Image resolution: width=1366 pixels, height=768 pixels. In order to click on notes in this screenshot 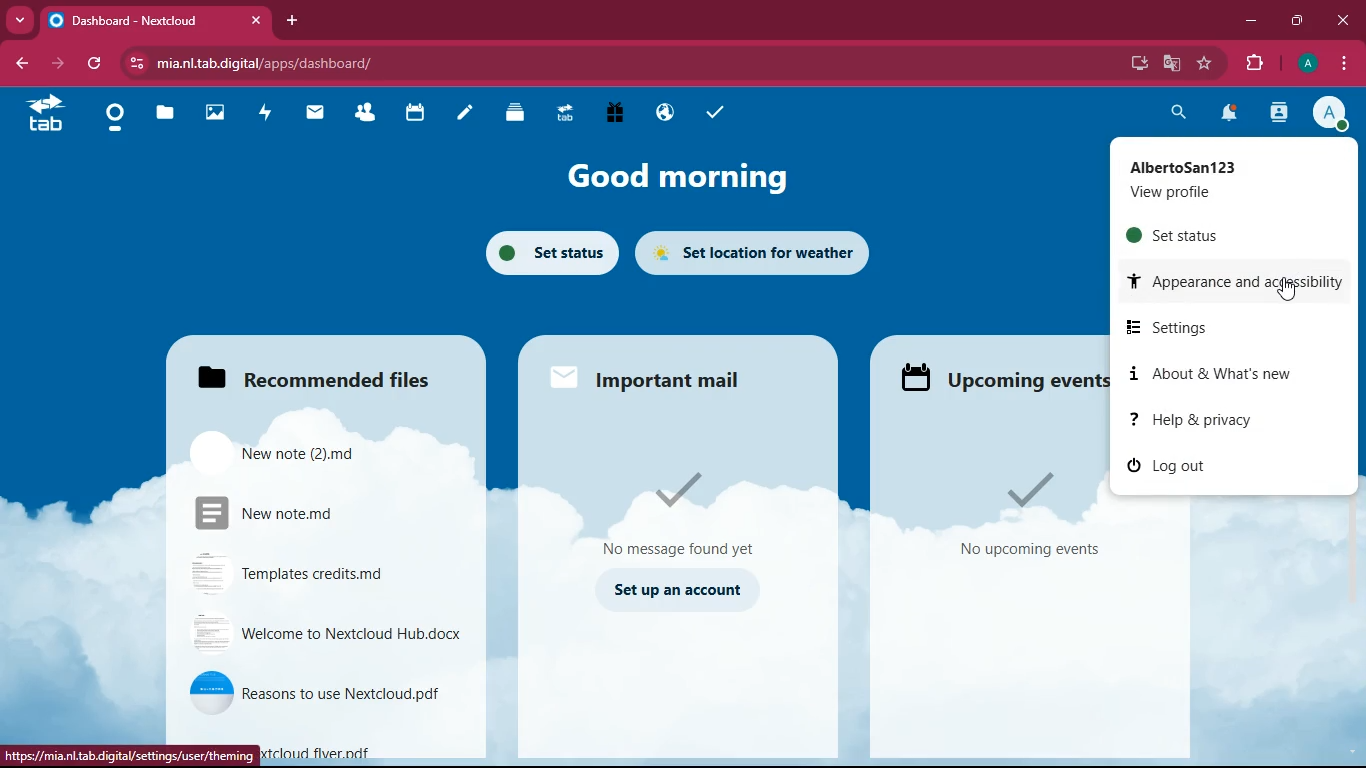, I will do `click(458, 114)`.